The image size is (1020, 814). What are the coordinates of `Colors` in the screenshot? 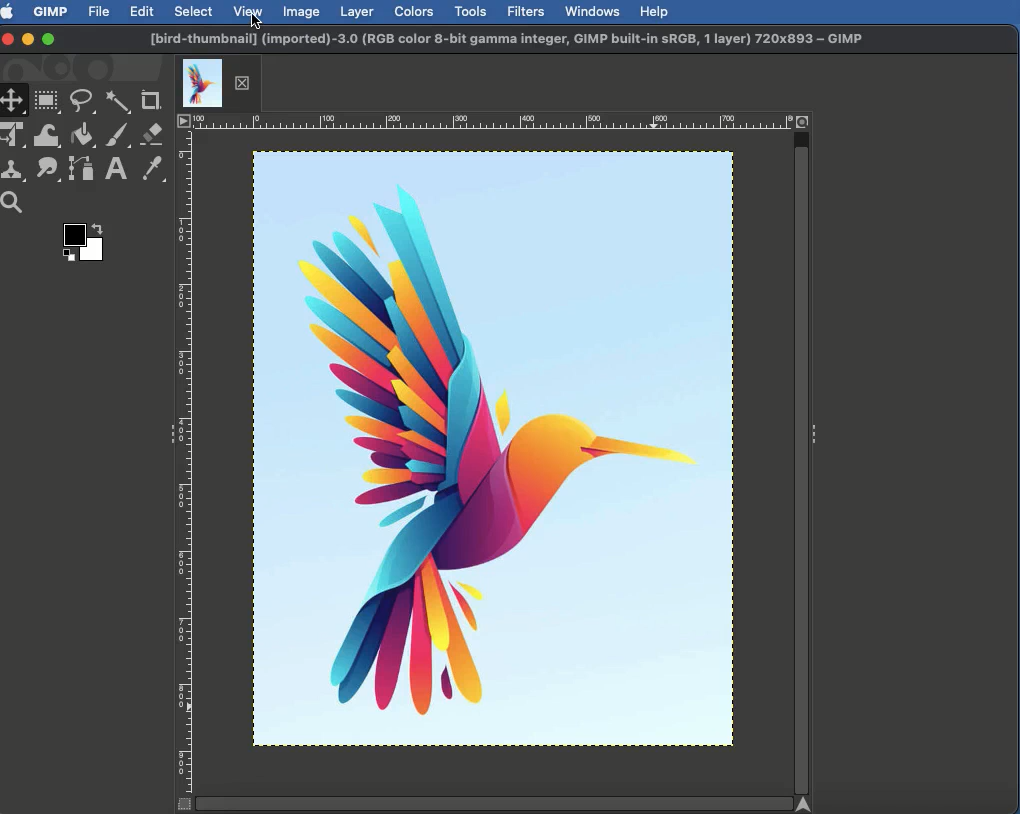 It's located at (415, 11).